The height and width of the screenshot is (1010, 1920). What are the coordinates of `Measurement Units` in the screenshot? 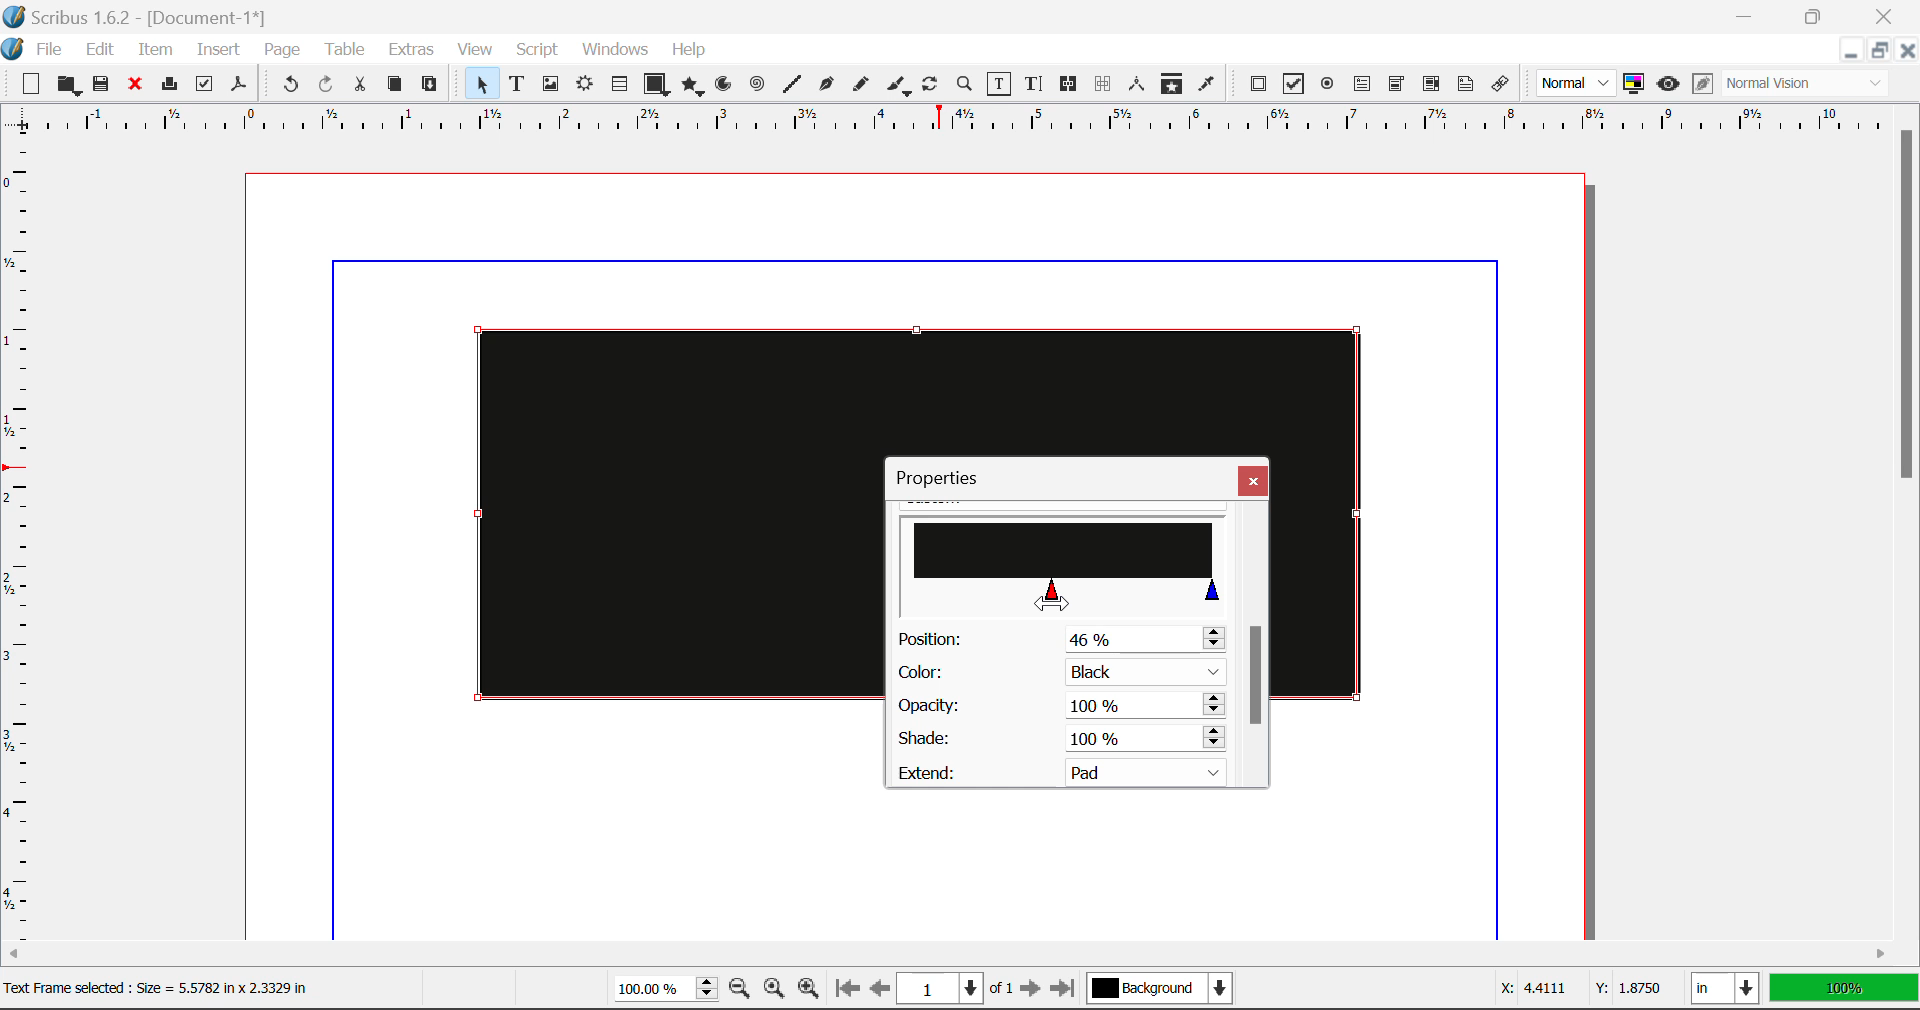 It's located at (1727, 991).